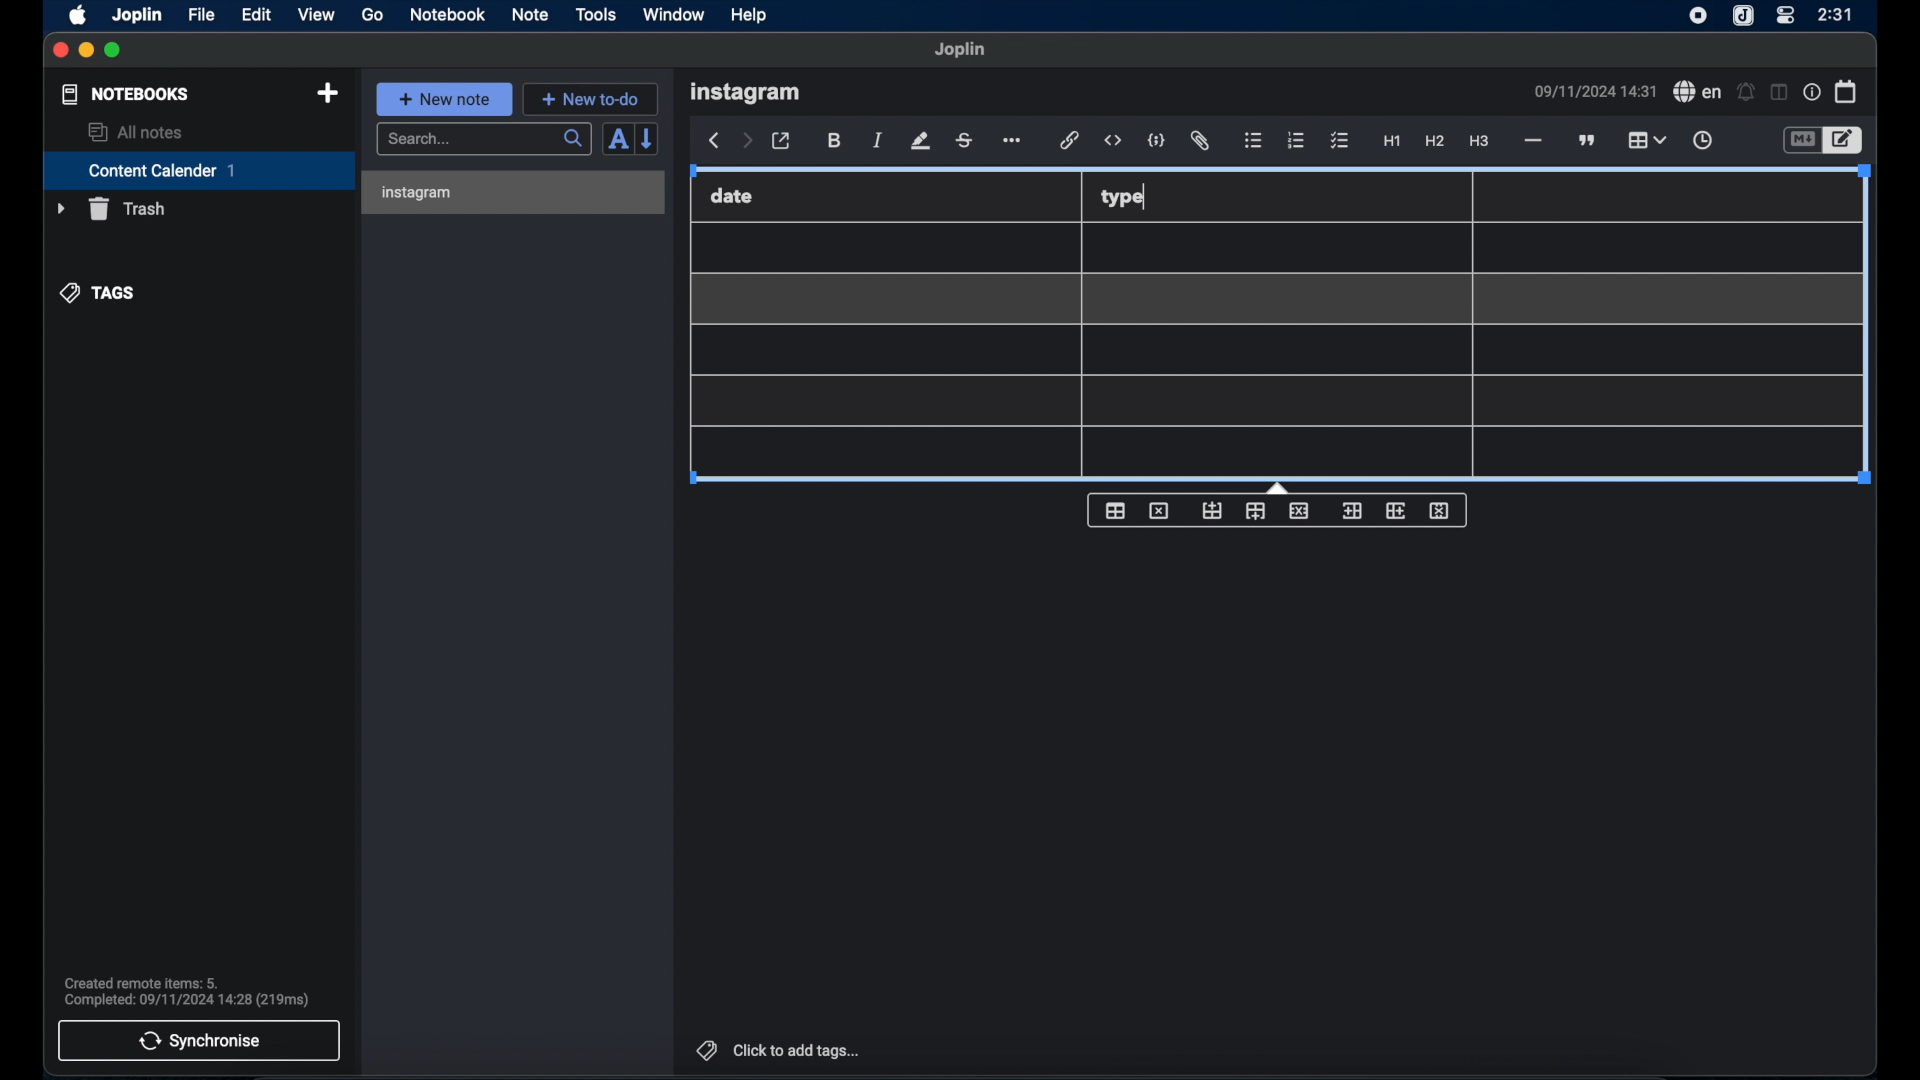 The image size is (1920, 1080). I want to click on maximize, so click(114, 51).